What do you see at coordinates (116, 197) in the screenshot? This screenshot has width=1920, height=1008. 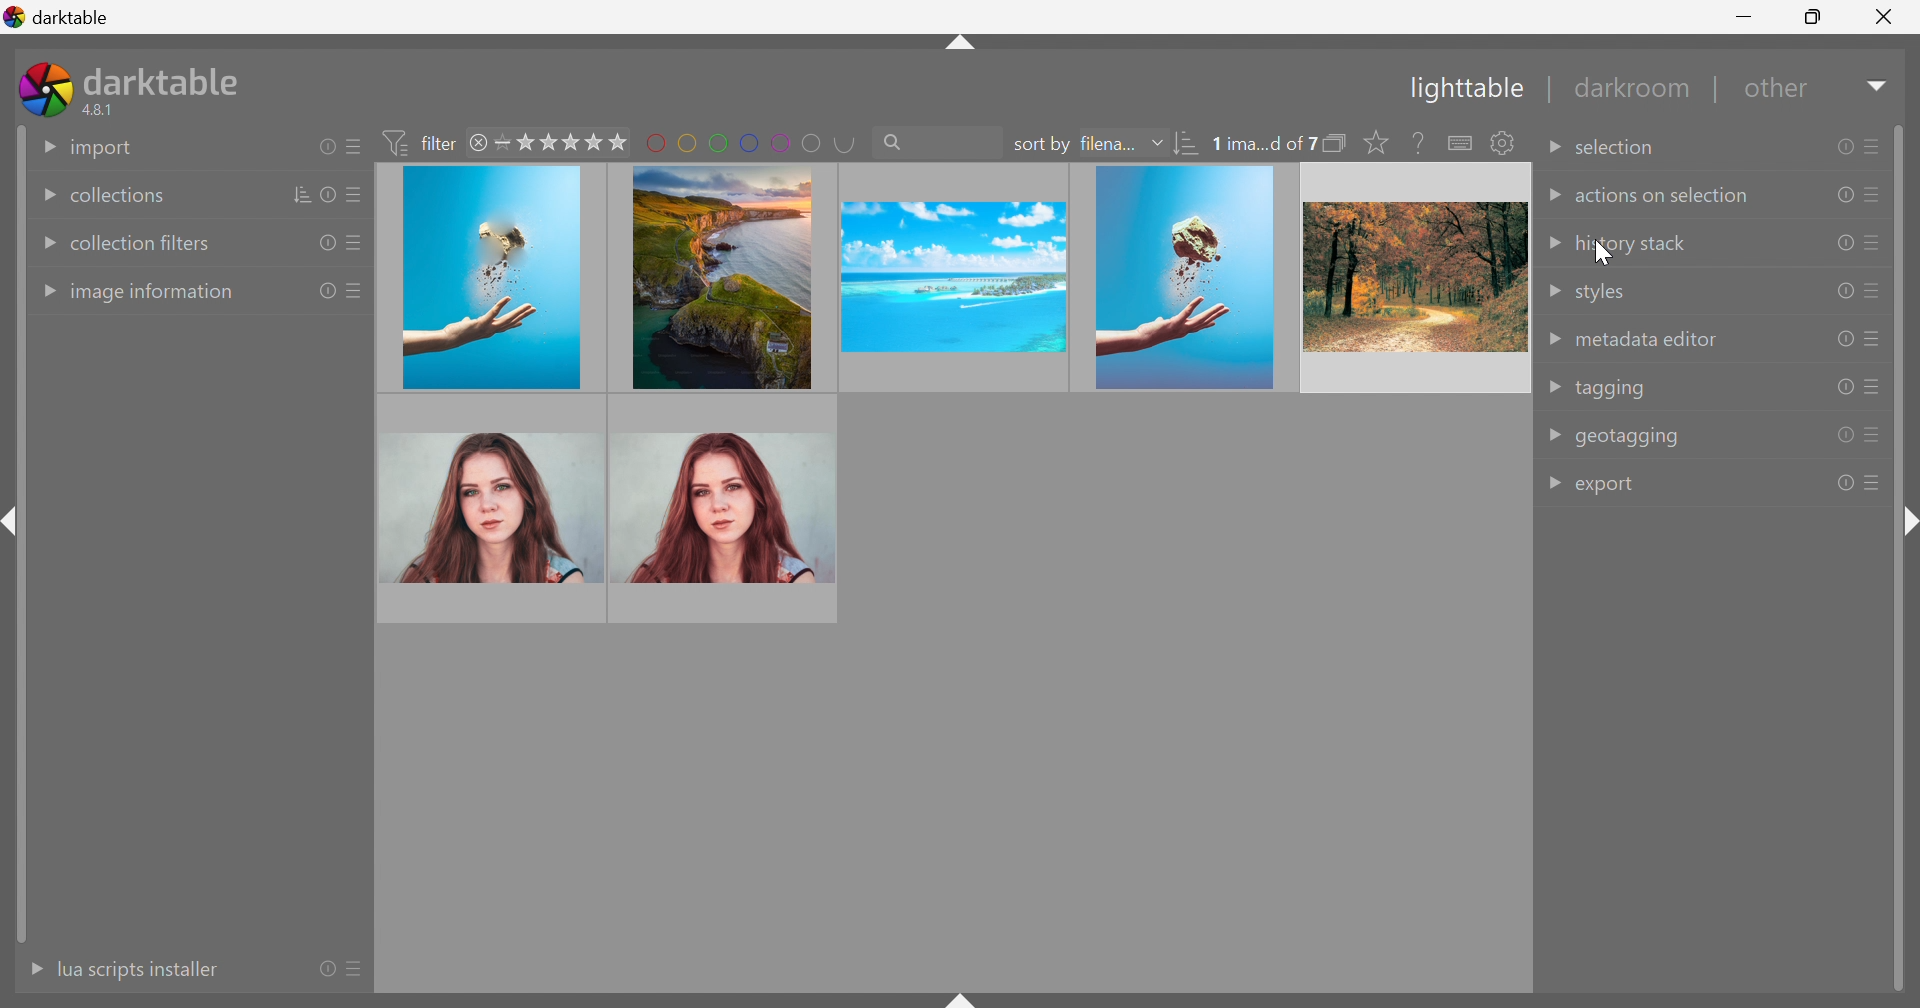 I see `collections` at bounding box center [116, 197].